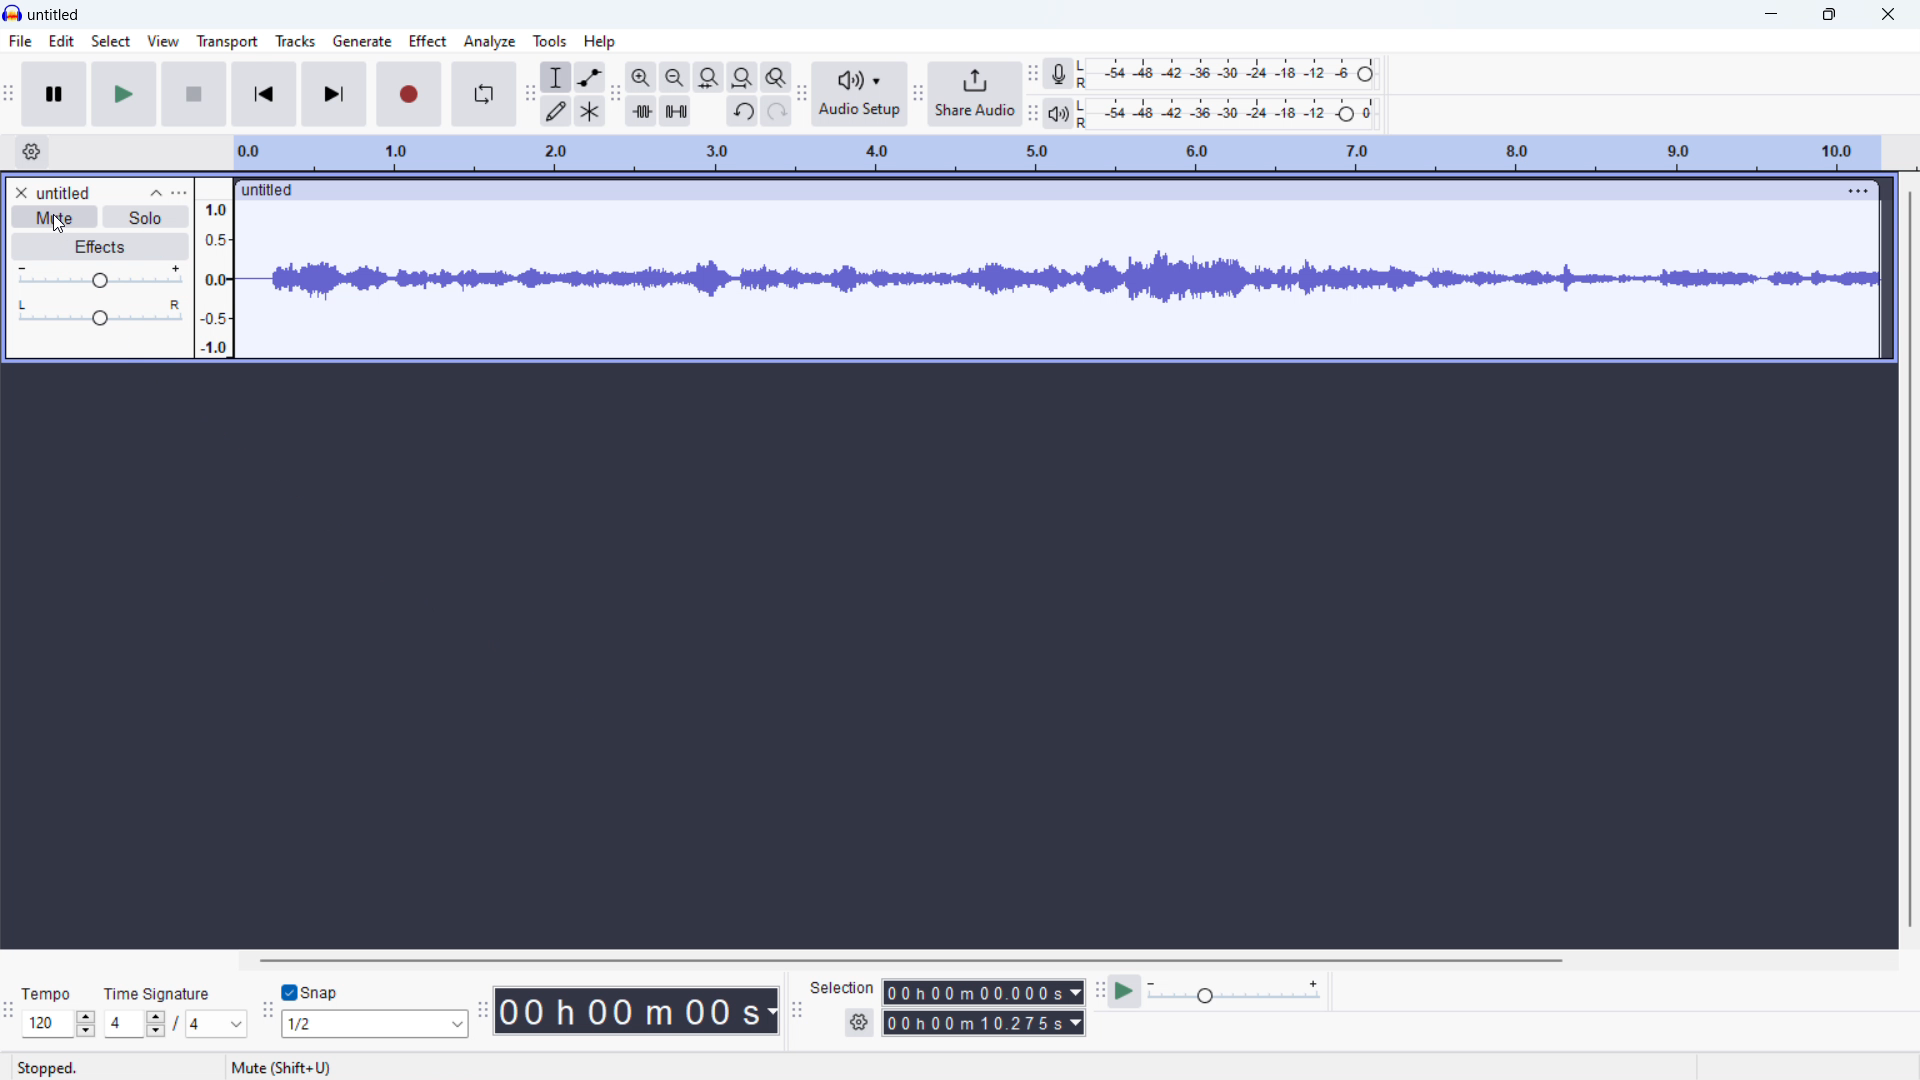 The image size is (1920, 1080). I want to click on file, so click(19, 41).